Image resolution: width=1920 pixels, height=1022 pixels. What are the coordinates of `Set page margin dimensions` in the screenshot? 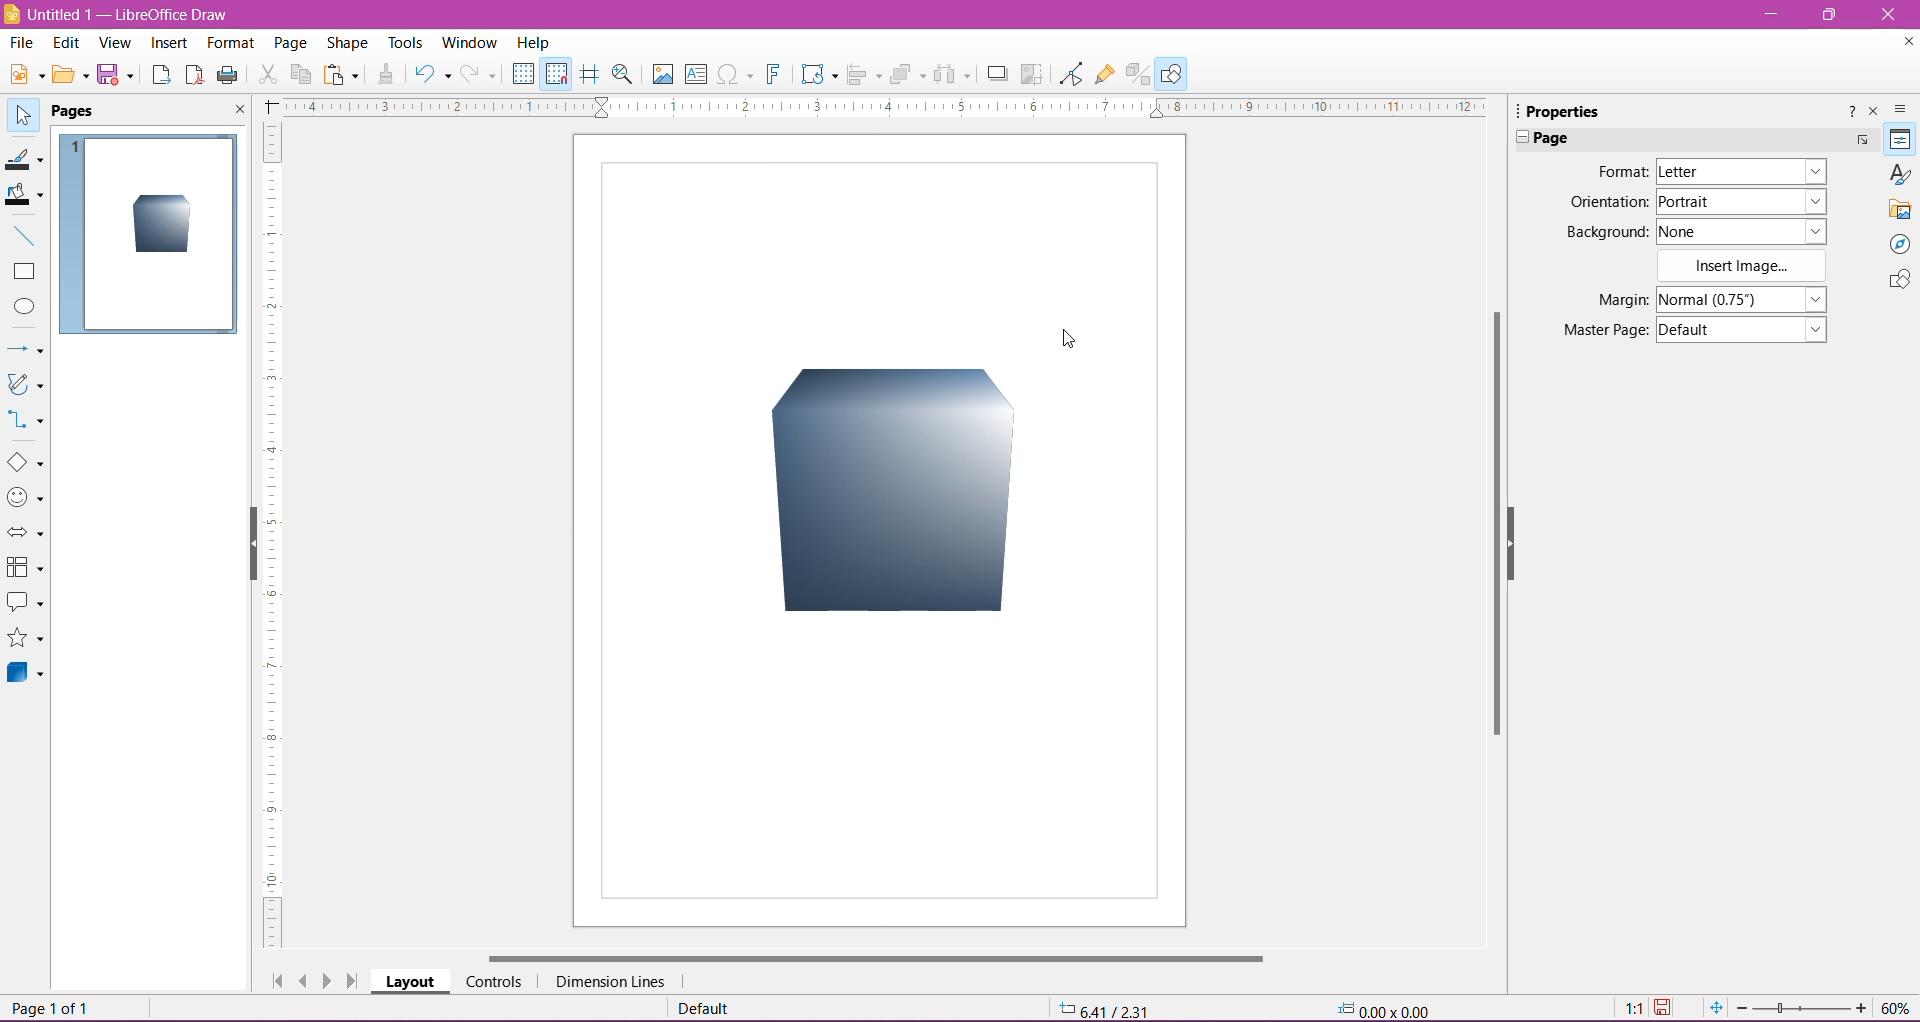 It's located at (1745, 298).